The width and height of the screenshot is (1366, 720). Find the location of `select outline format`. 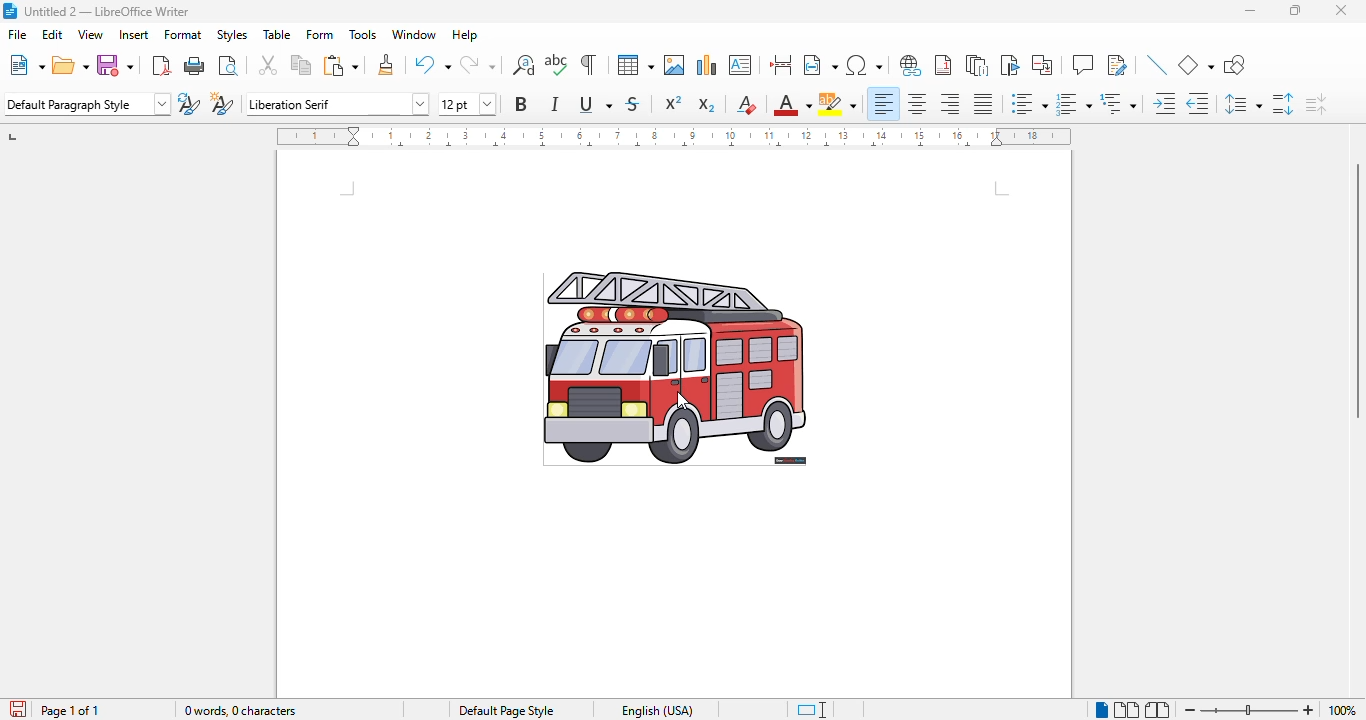

select outline format is located at coordinates (1118, 104).